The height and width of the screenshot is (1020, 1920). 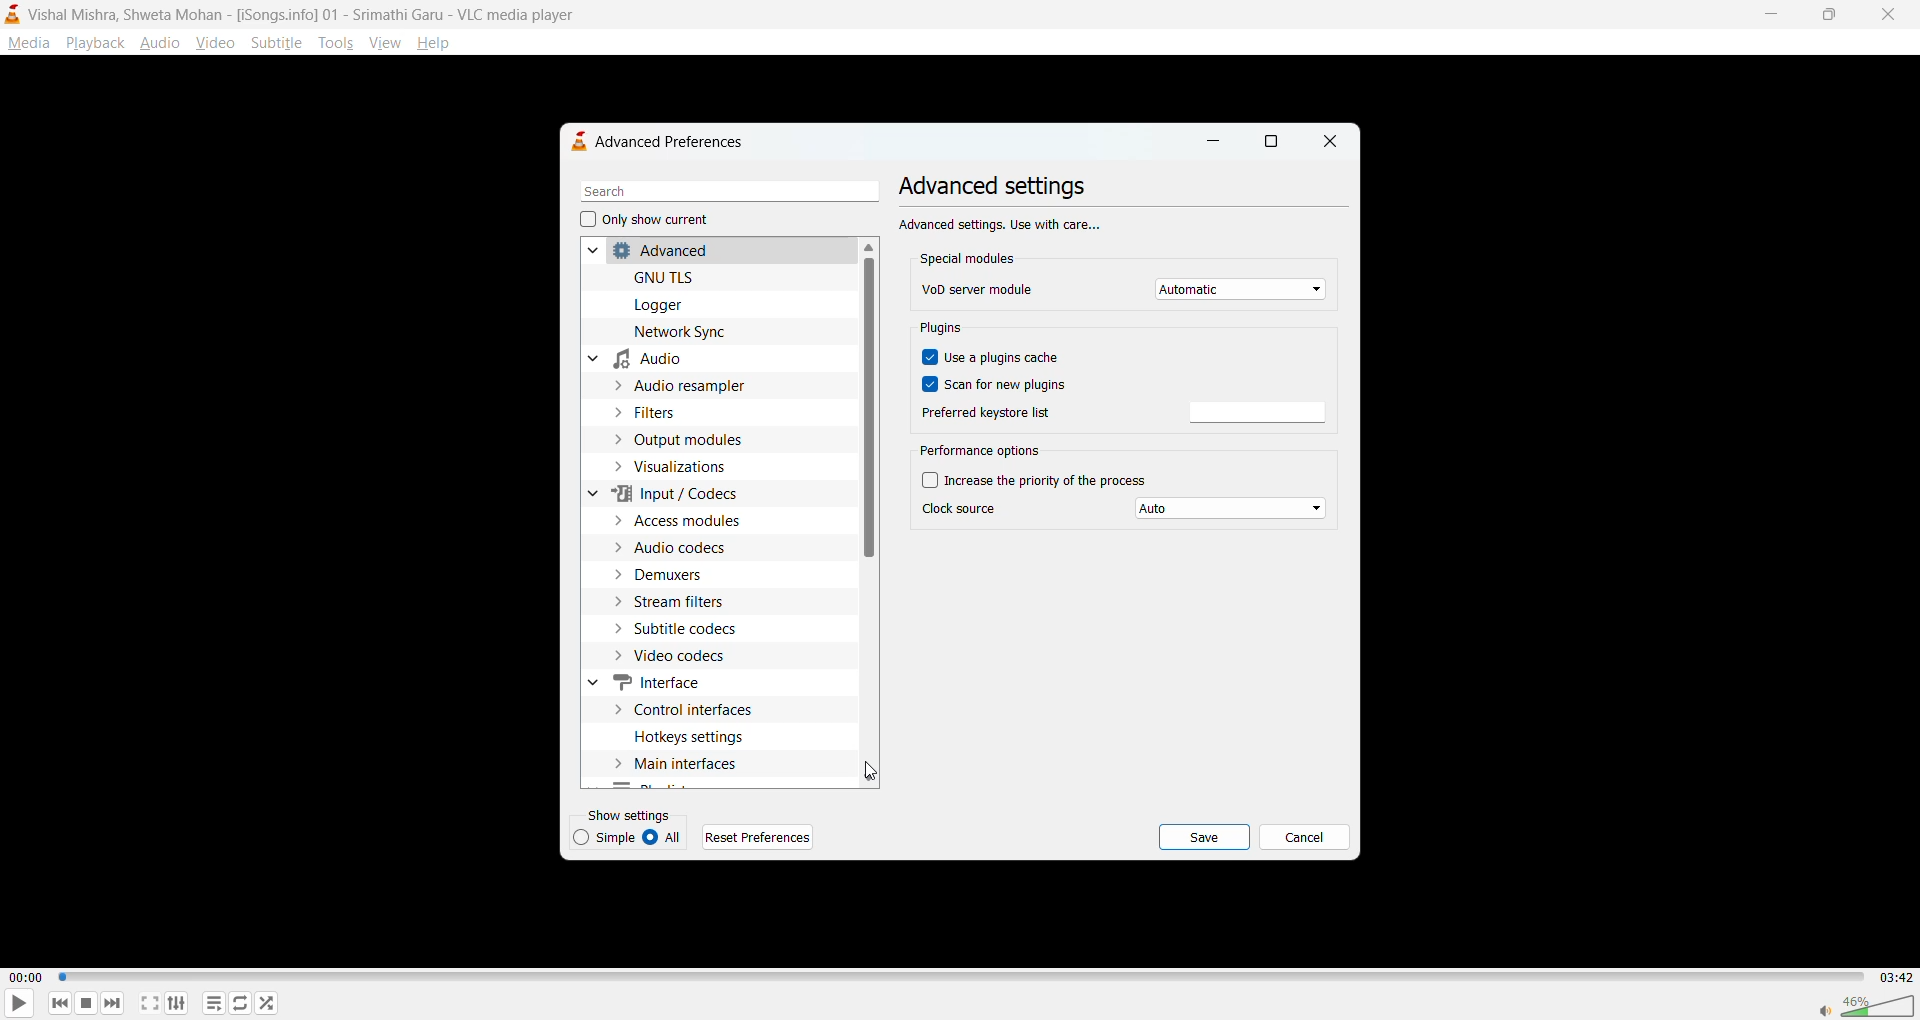 I want to click on audio codecs, so click(x=685, y=548).